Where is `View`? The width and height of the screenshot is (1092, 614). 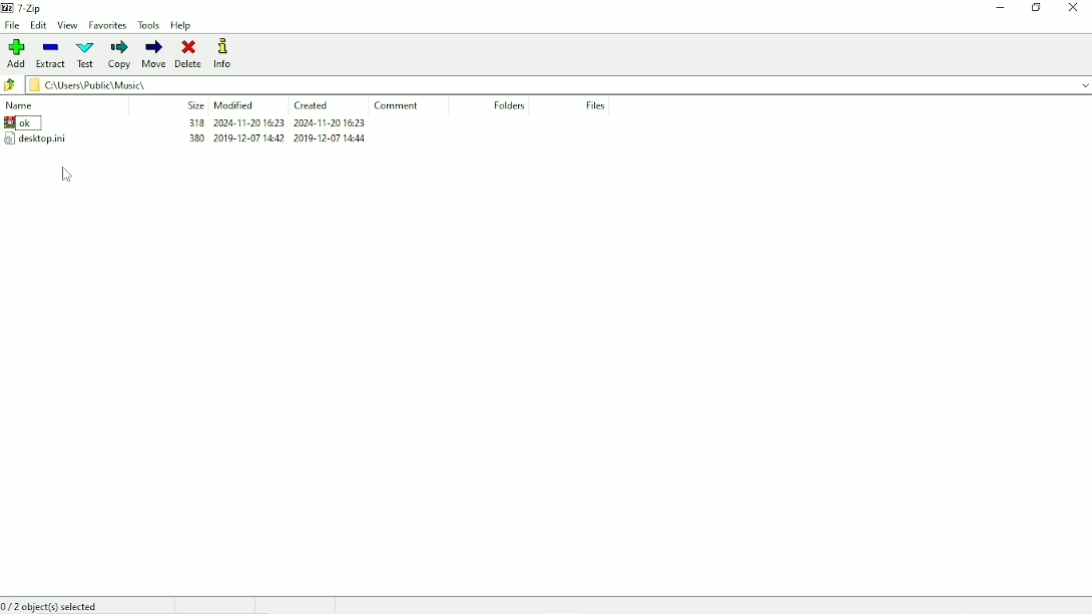
View is located at coordinates (67, 26).